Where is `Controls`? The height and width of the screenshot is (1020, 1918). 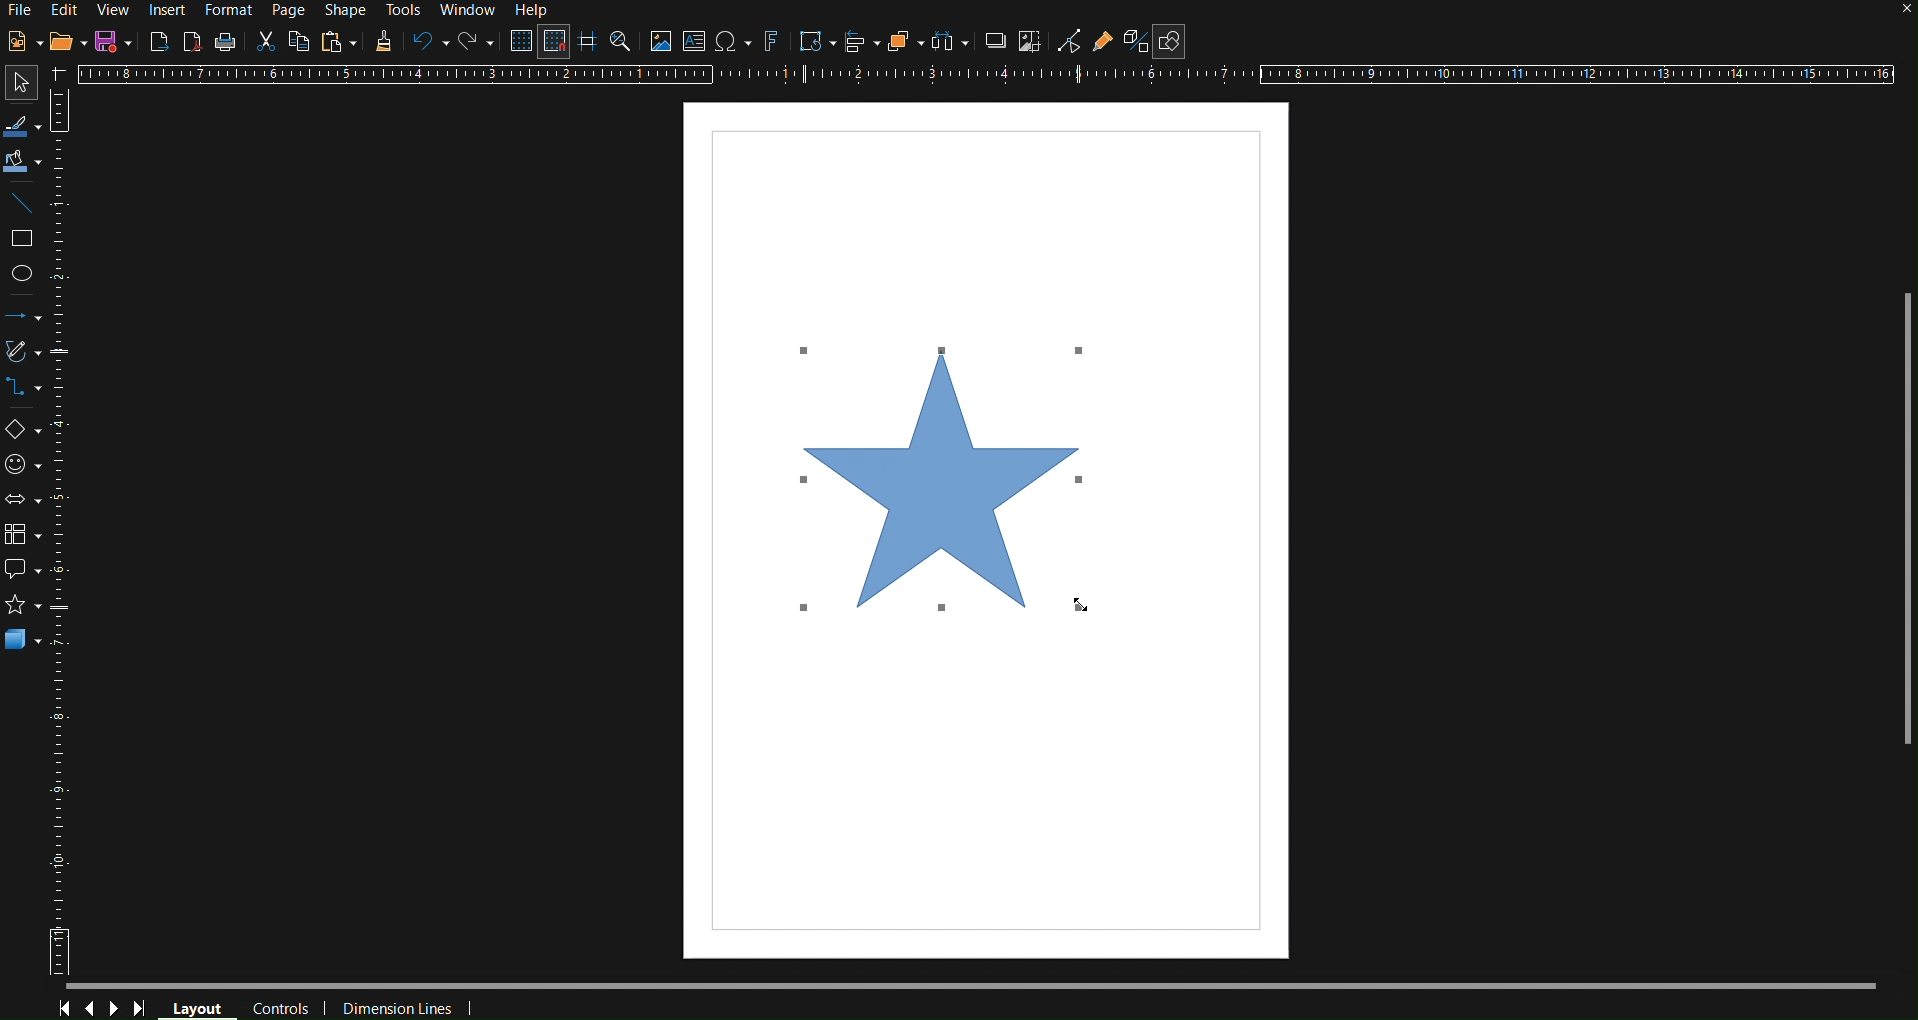 Controls is located at coordinates (103, 1008).